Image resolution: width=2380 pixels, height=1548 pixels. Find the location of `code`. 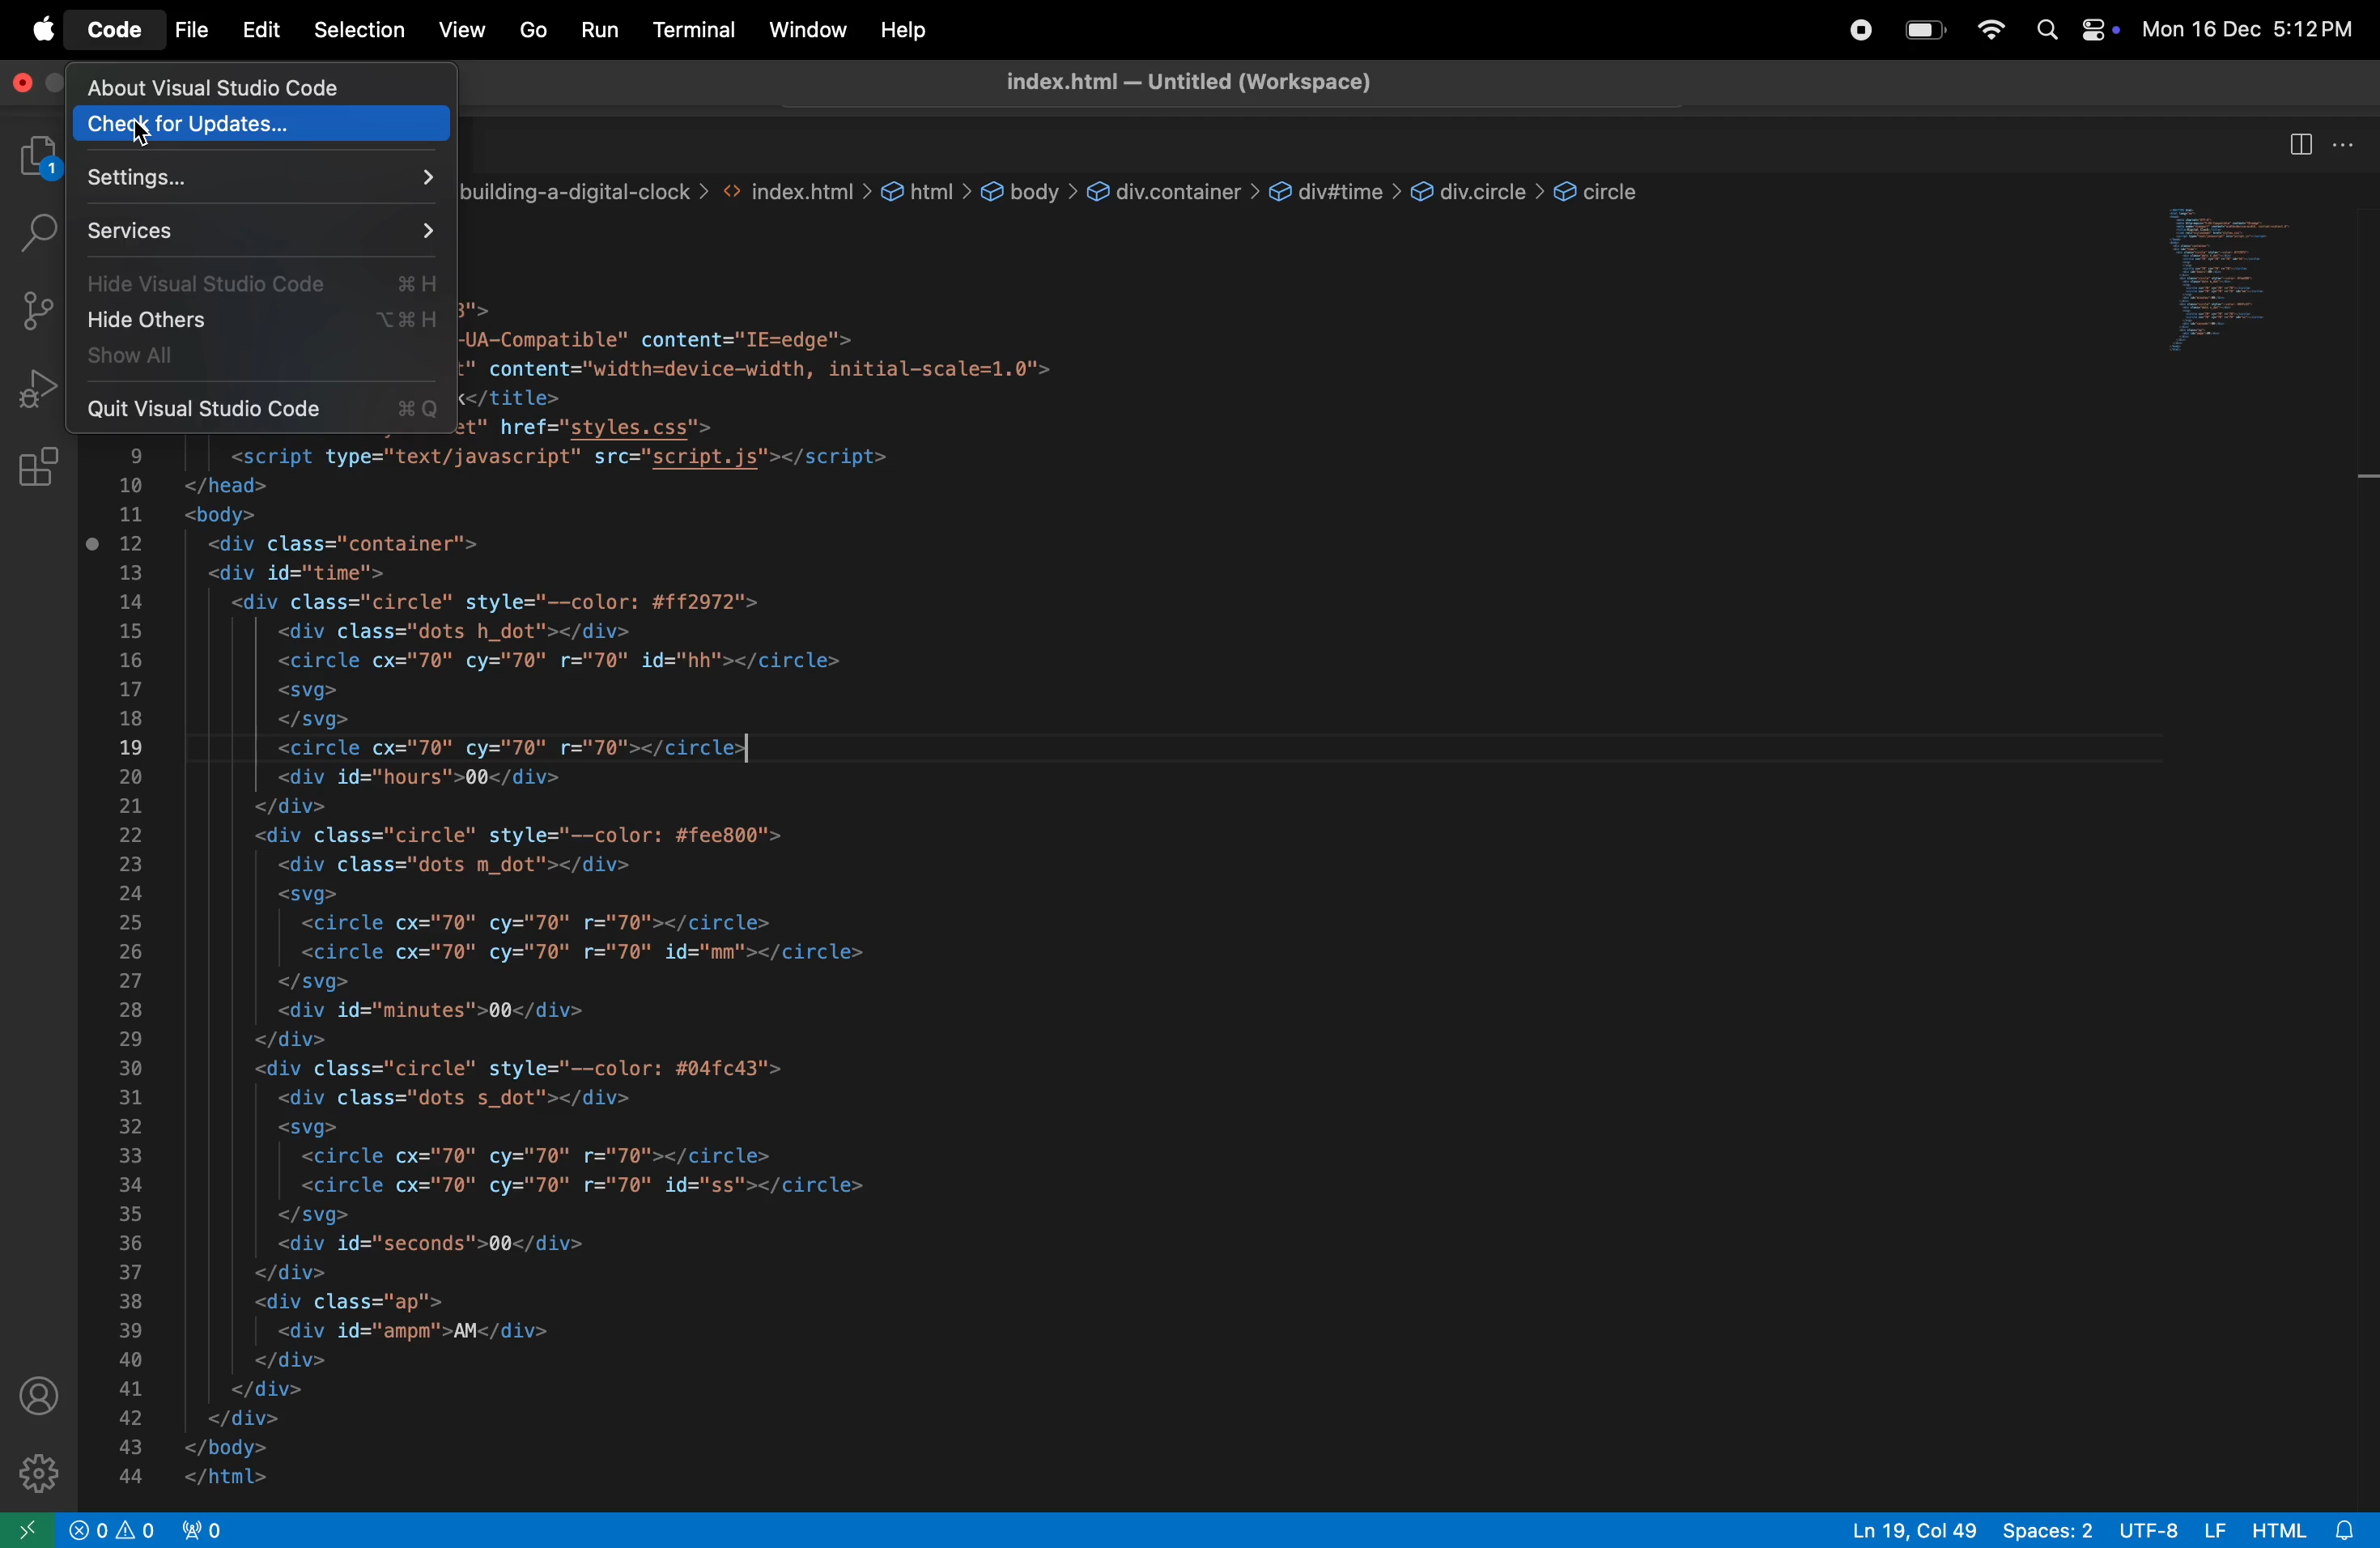

code is located at coordinates (111, 33).